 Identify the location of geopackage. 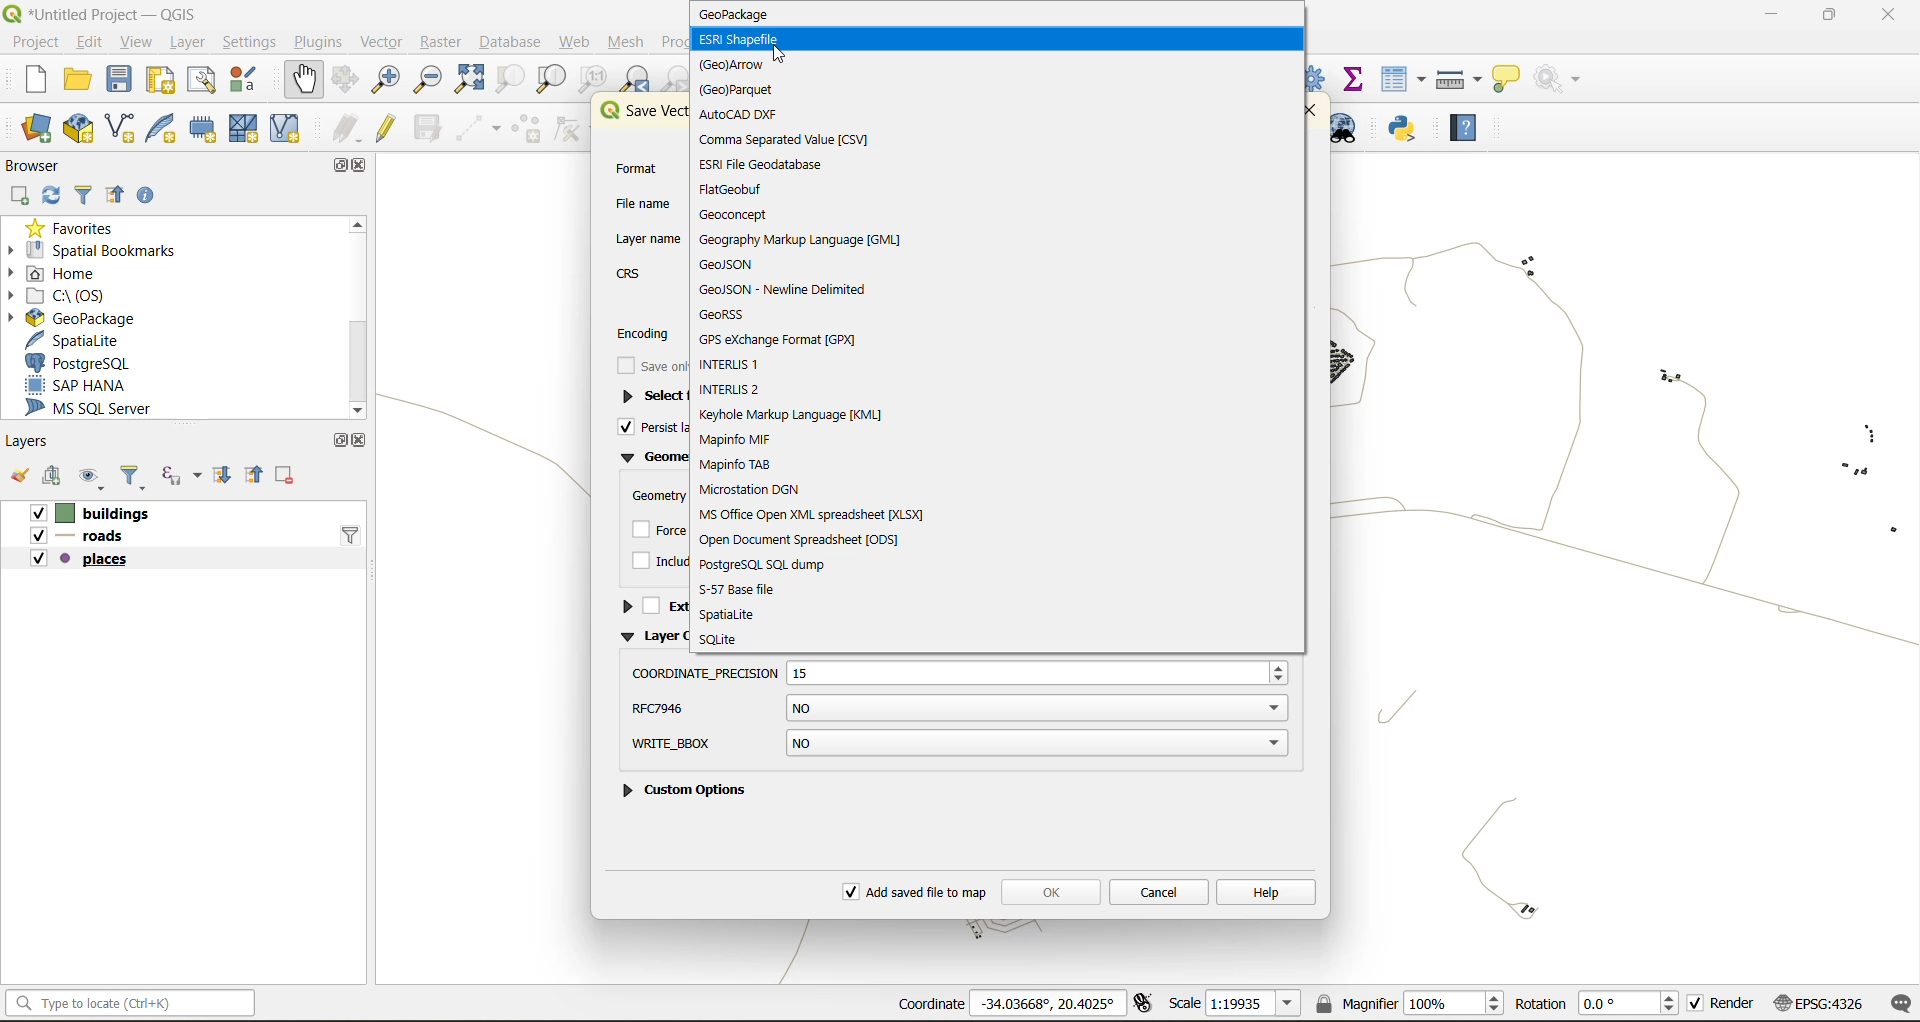
(743, 16).